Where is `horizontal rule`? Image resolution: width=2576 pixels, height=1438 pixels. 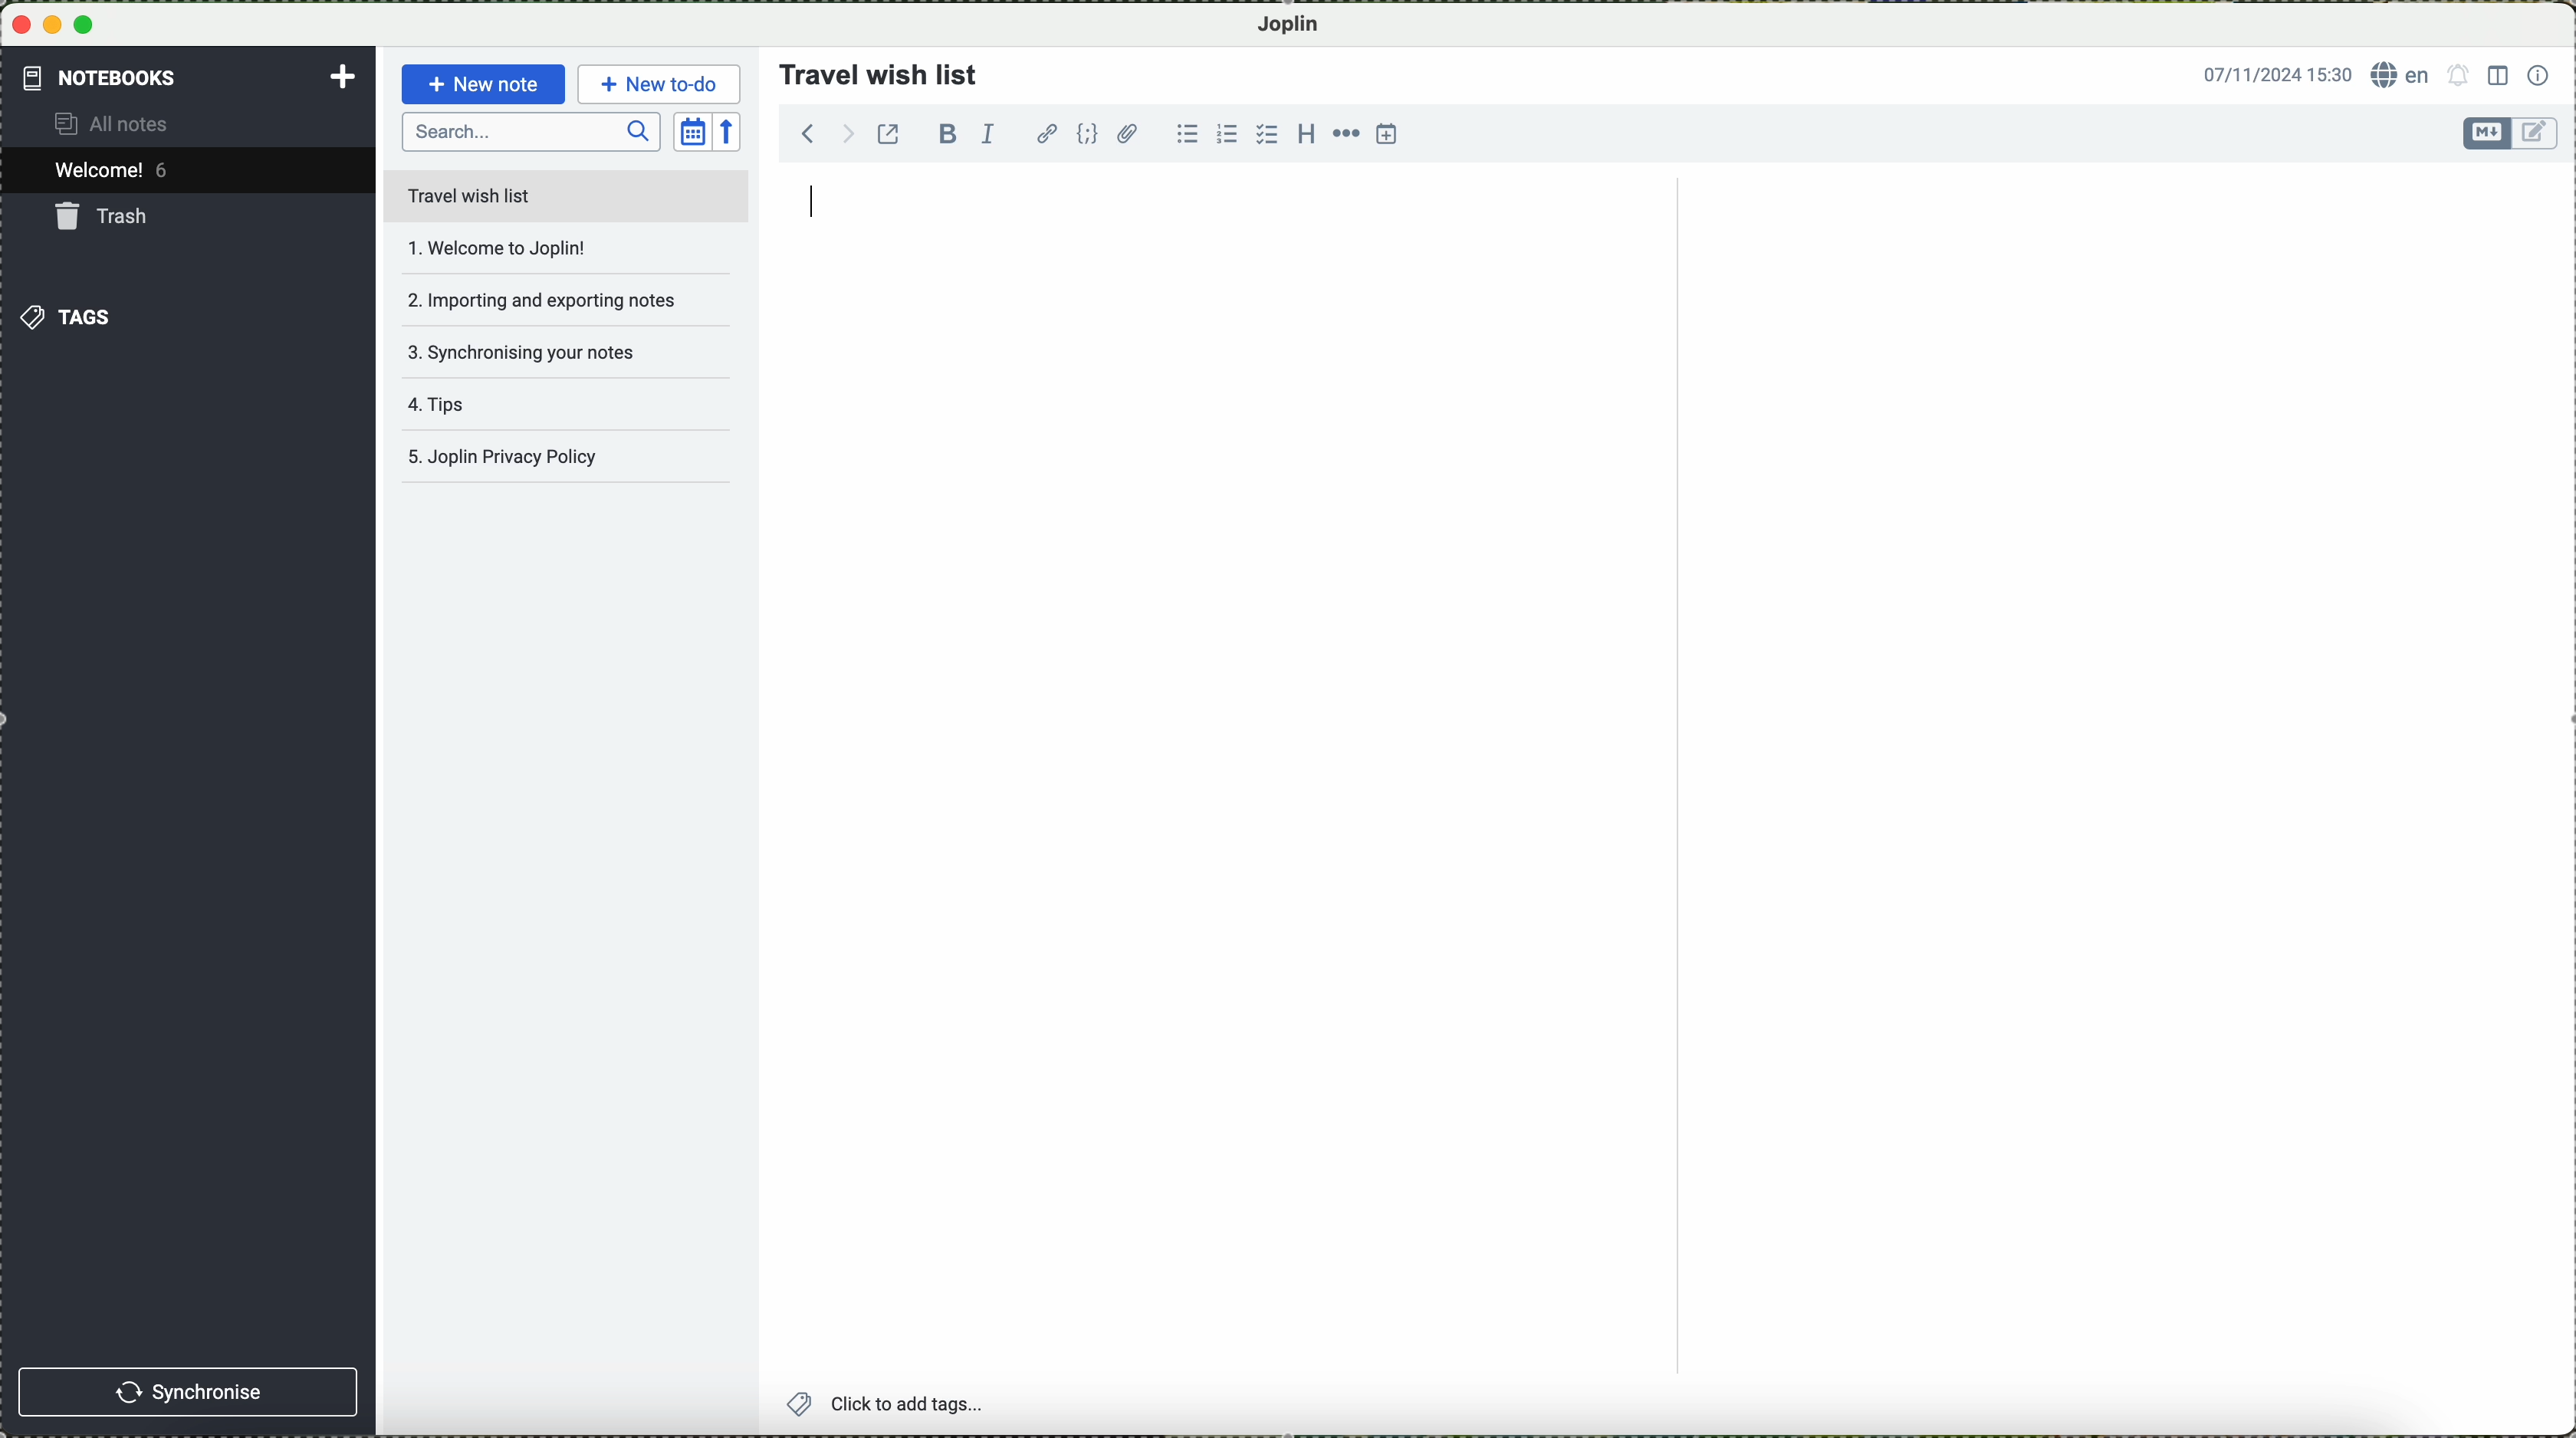
horizontal rule is located at coordinates (1344, 133).